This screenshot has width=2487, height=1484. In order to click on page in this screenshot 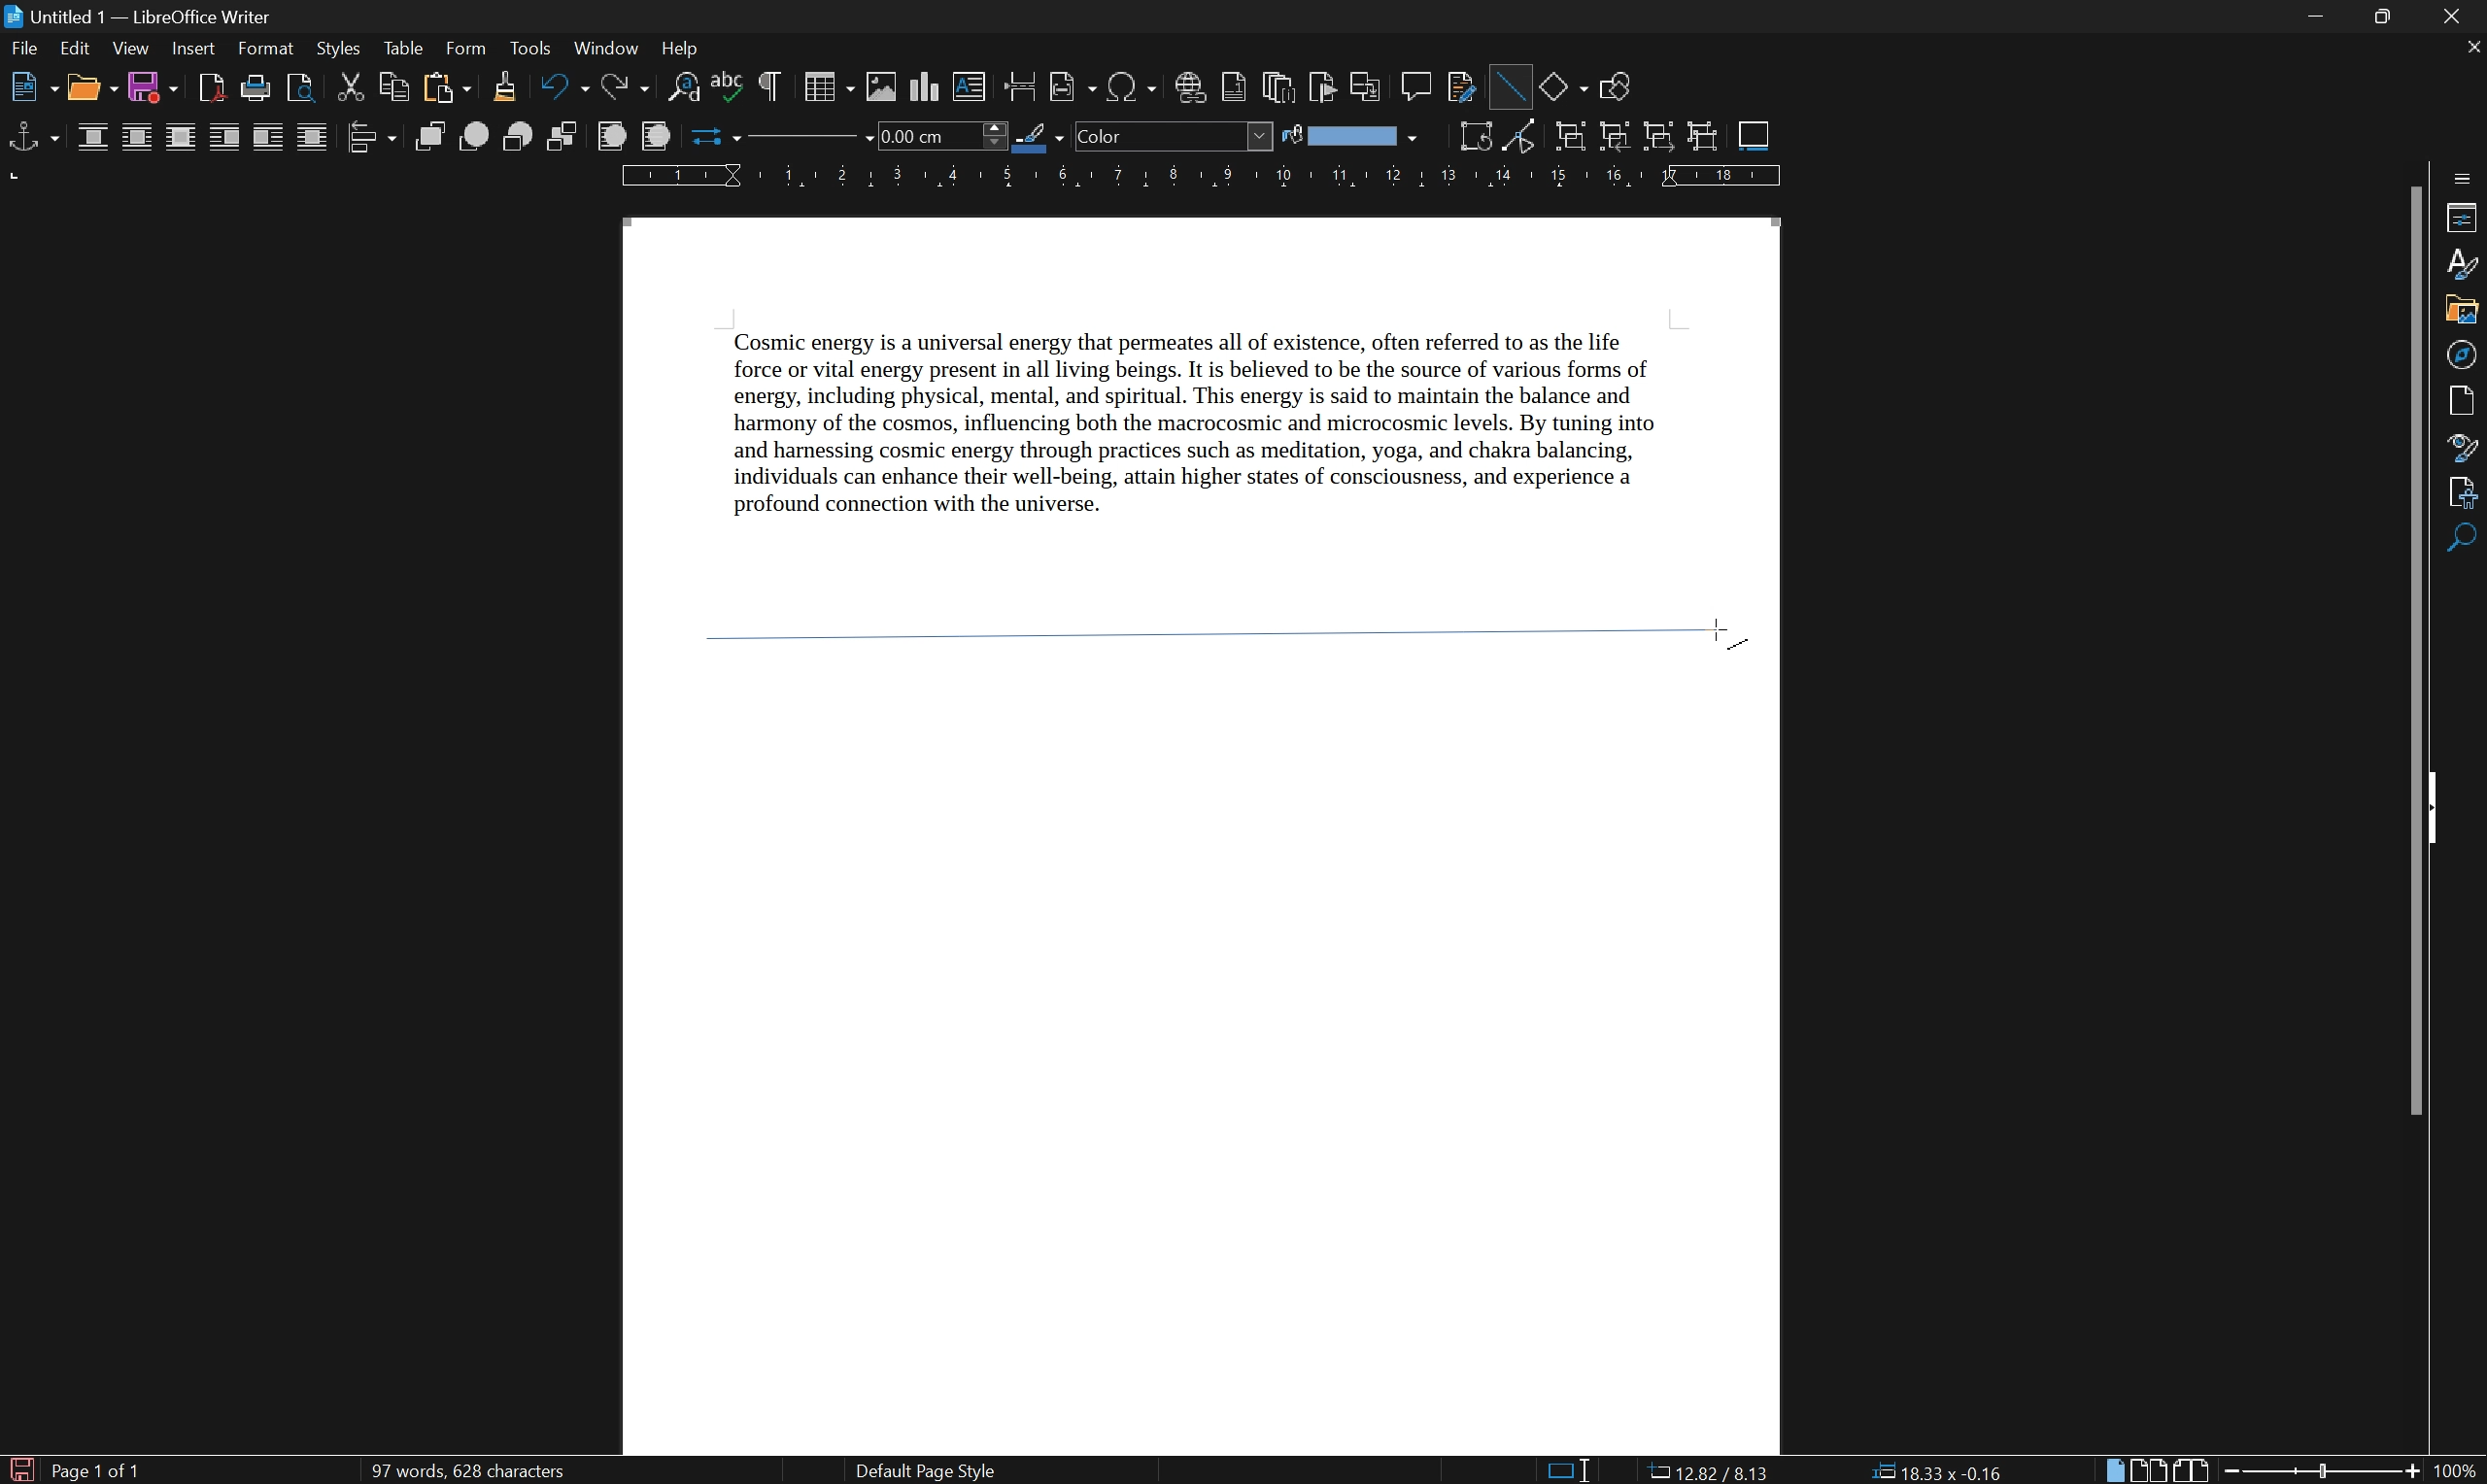, I will do `click(2467, 400)`.